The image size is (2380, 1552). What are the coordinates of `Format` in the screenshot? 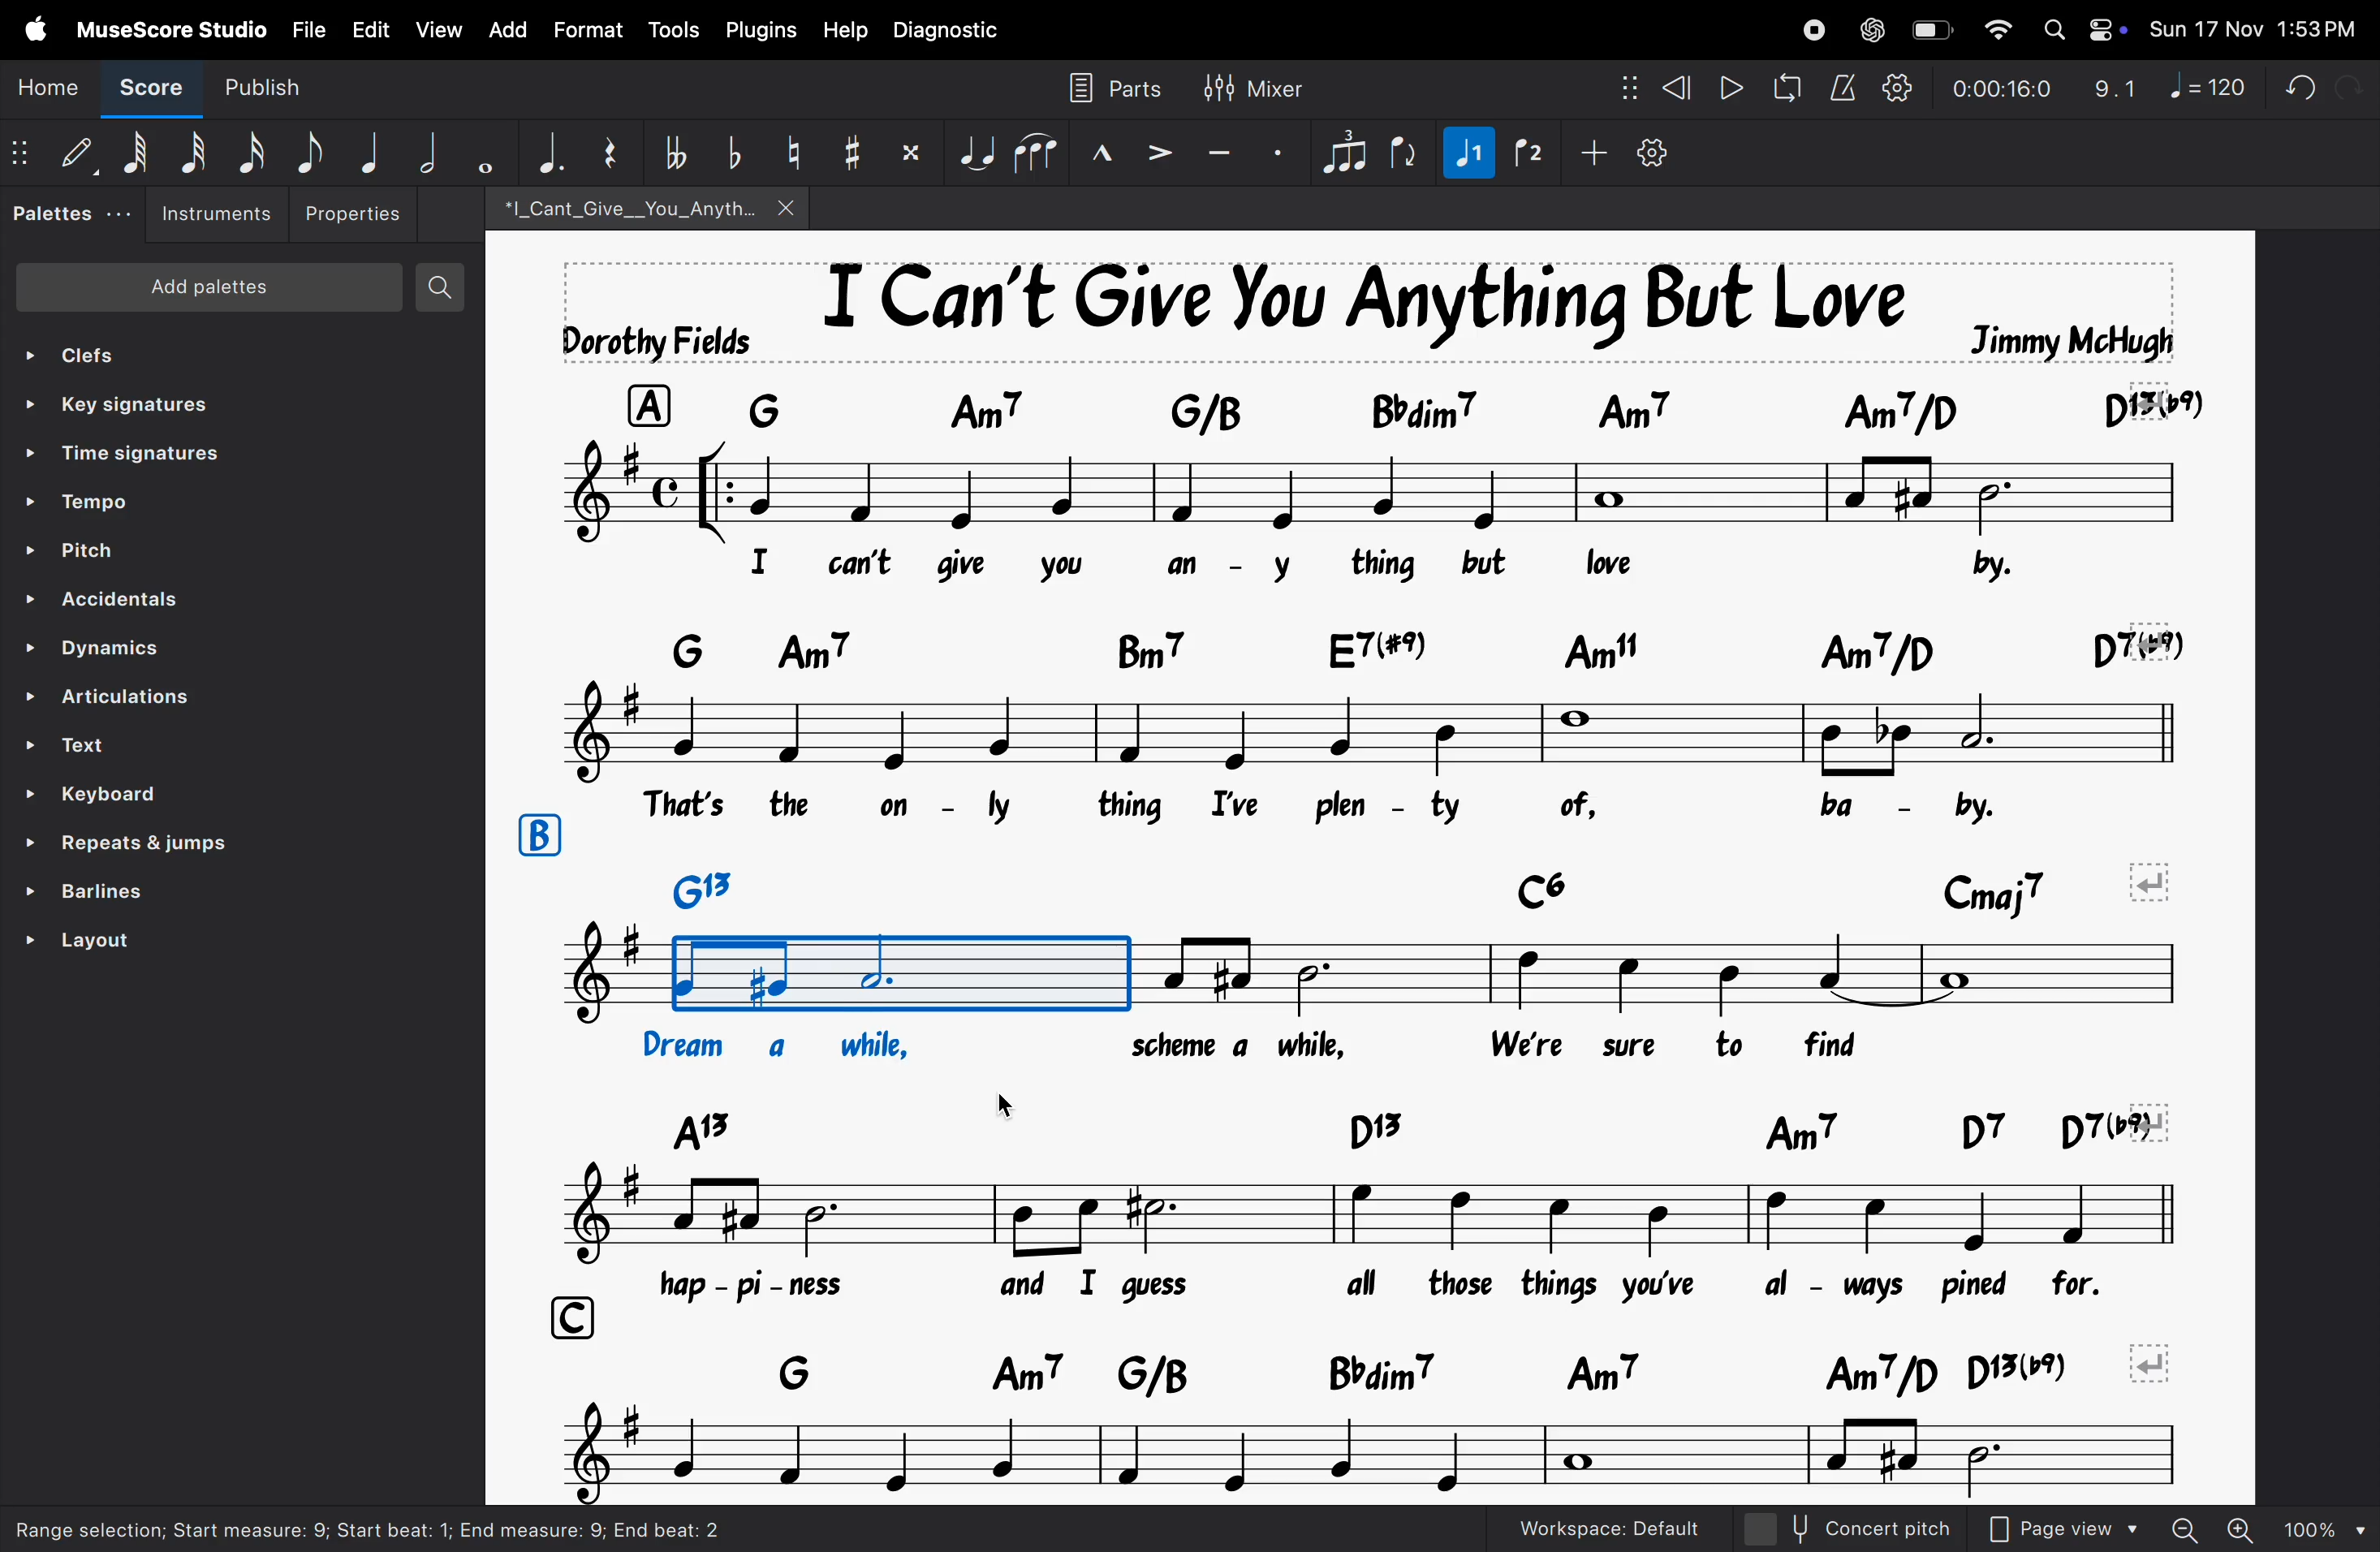 It's located at (585, 31).